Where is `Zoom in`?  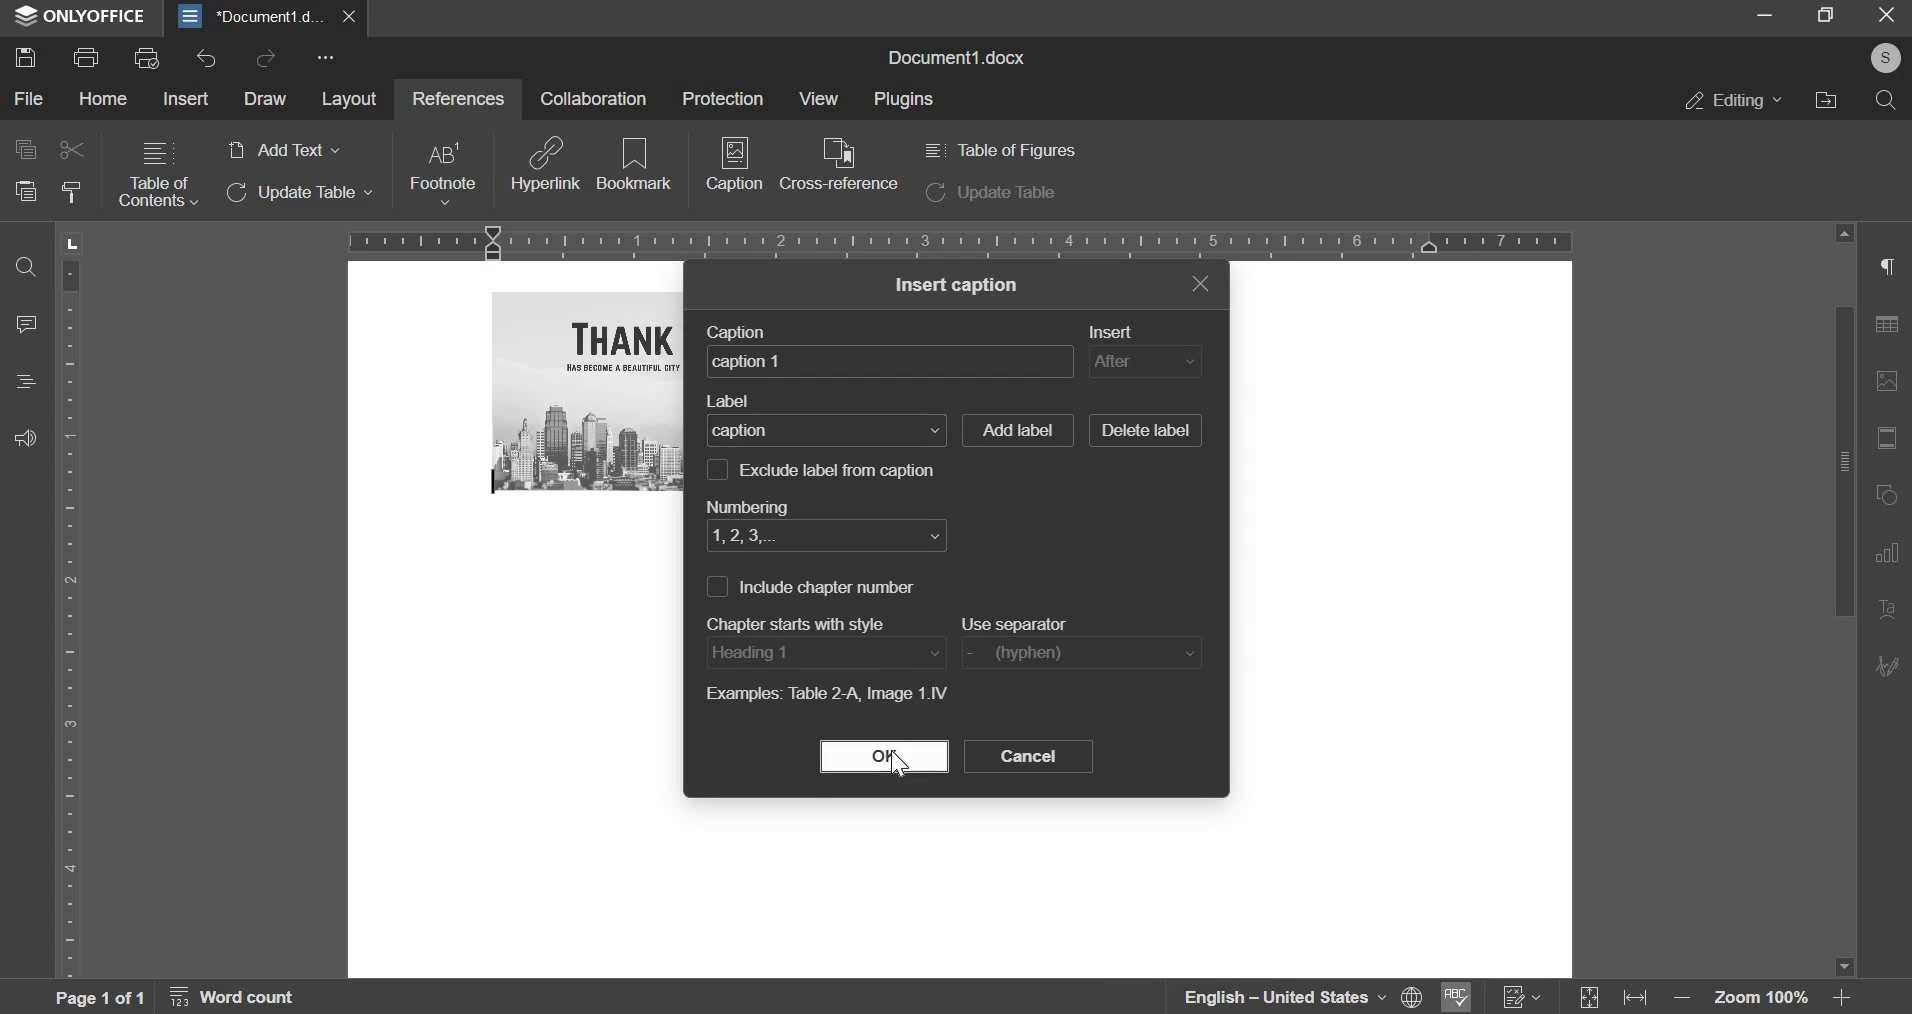 Zoom in is located at coordinates (1841, 997).